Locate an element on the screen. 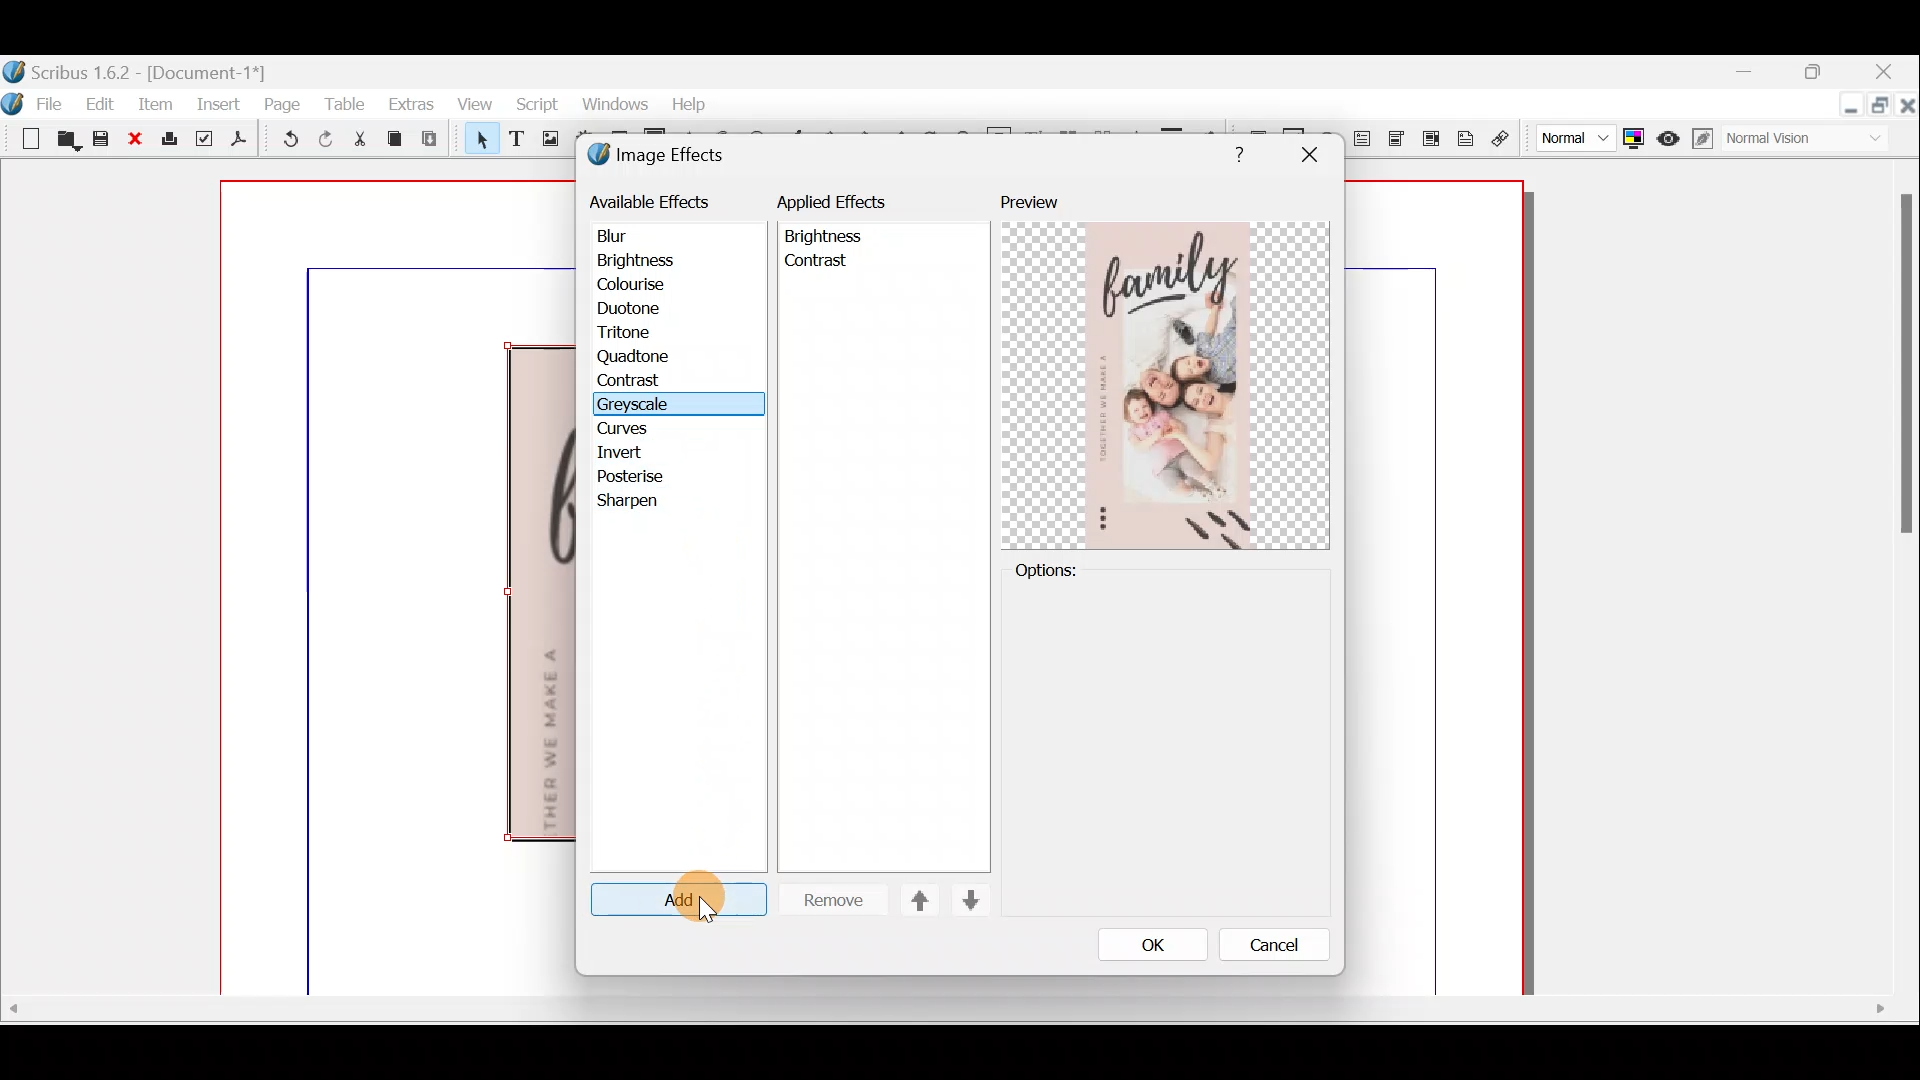 Image resolution: width=1920 pixels, height=1080 pixels. close is located at coordinates (1312, 153).